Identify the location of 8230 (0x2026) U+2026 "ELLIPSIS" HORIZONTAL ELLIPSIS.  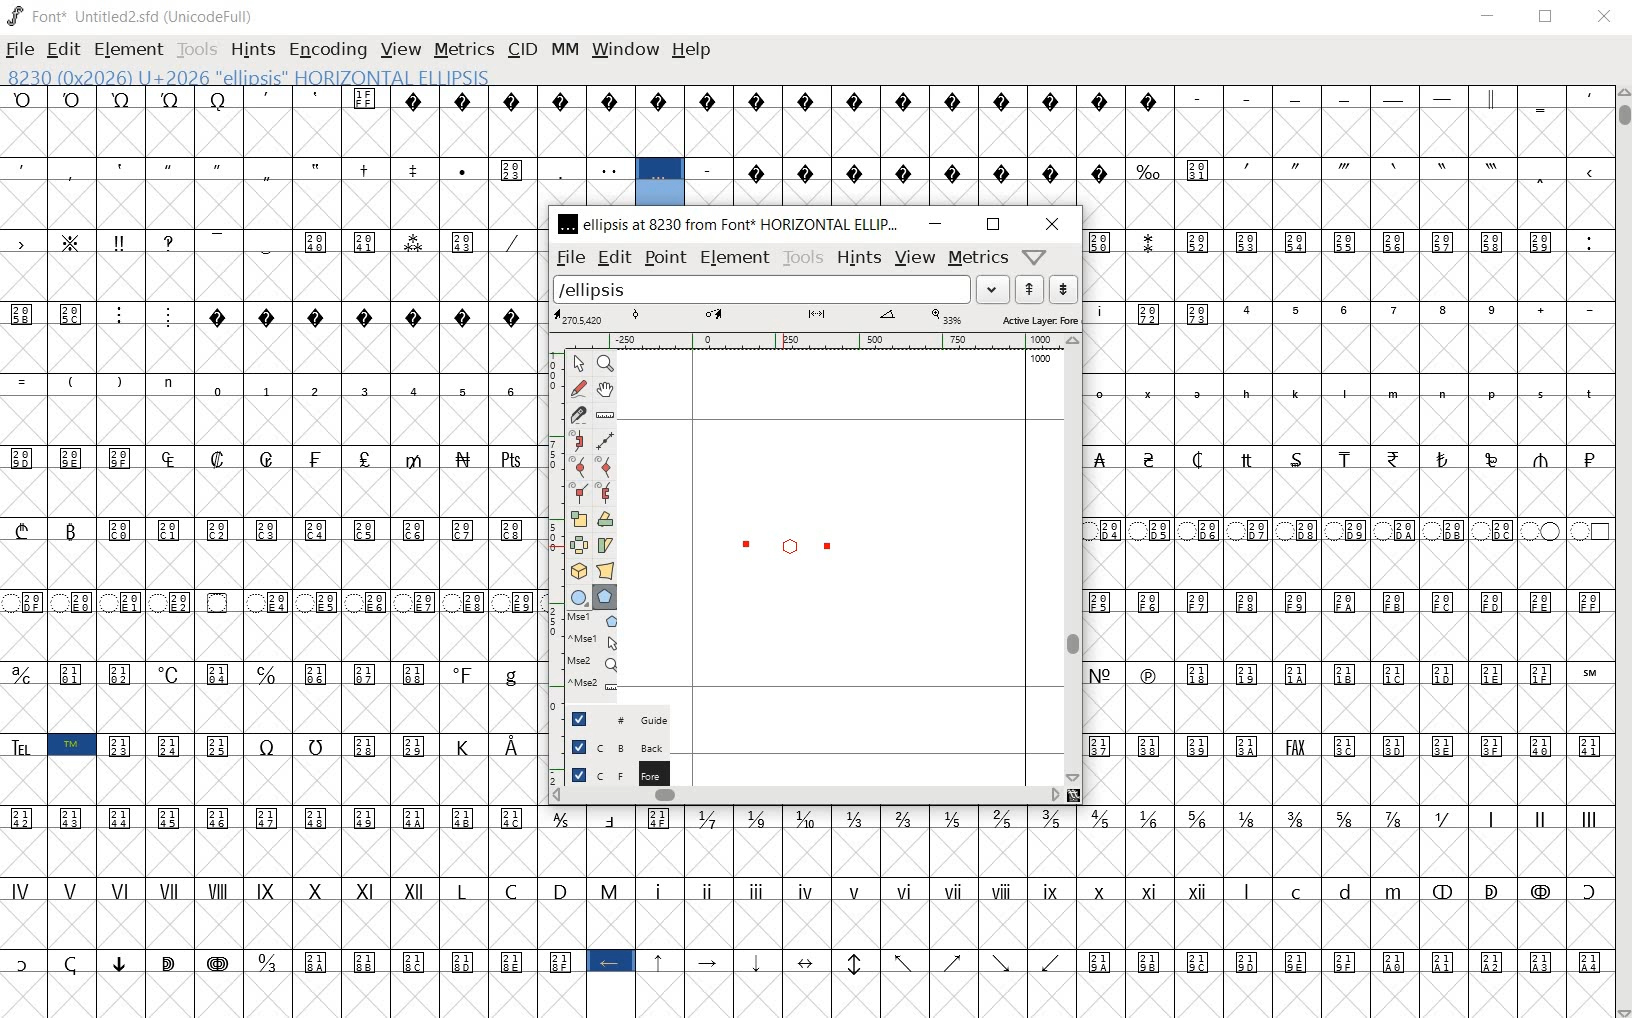
(316, 76).